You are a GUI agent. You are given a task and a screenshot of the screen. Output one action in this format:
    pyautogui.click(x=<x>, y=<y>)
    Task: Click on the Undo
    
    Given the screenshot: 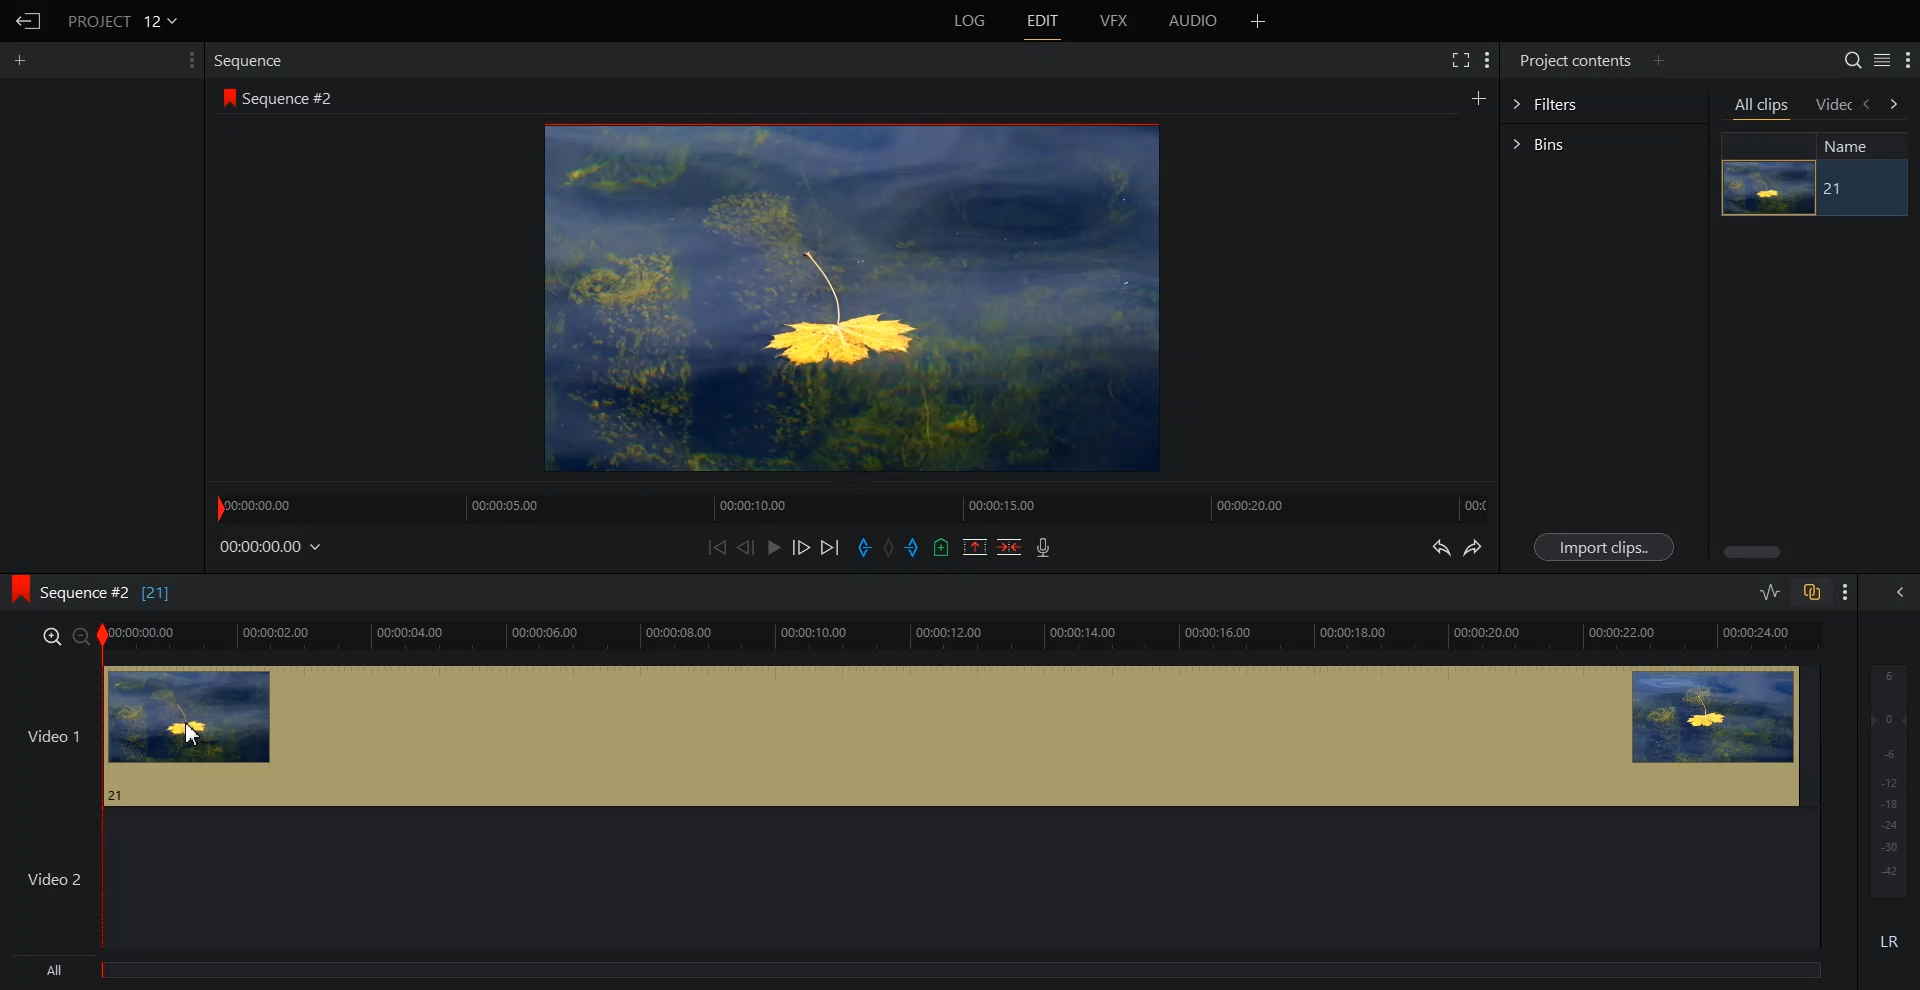 What is the action you would take?
    pyautogui.click(x=1441, y=547)
    